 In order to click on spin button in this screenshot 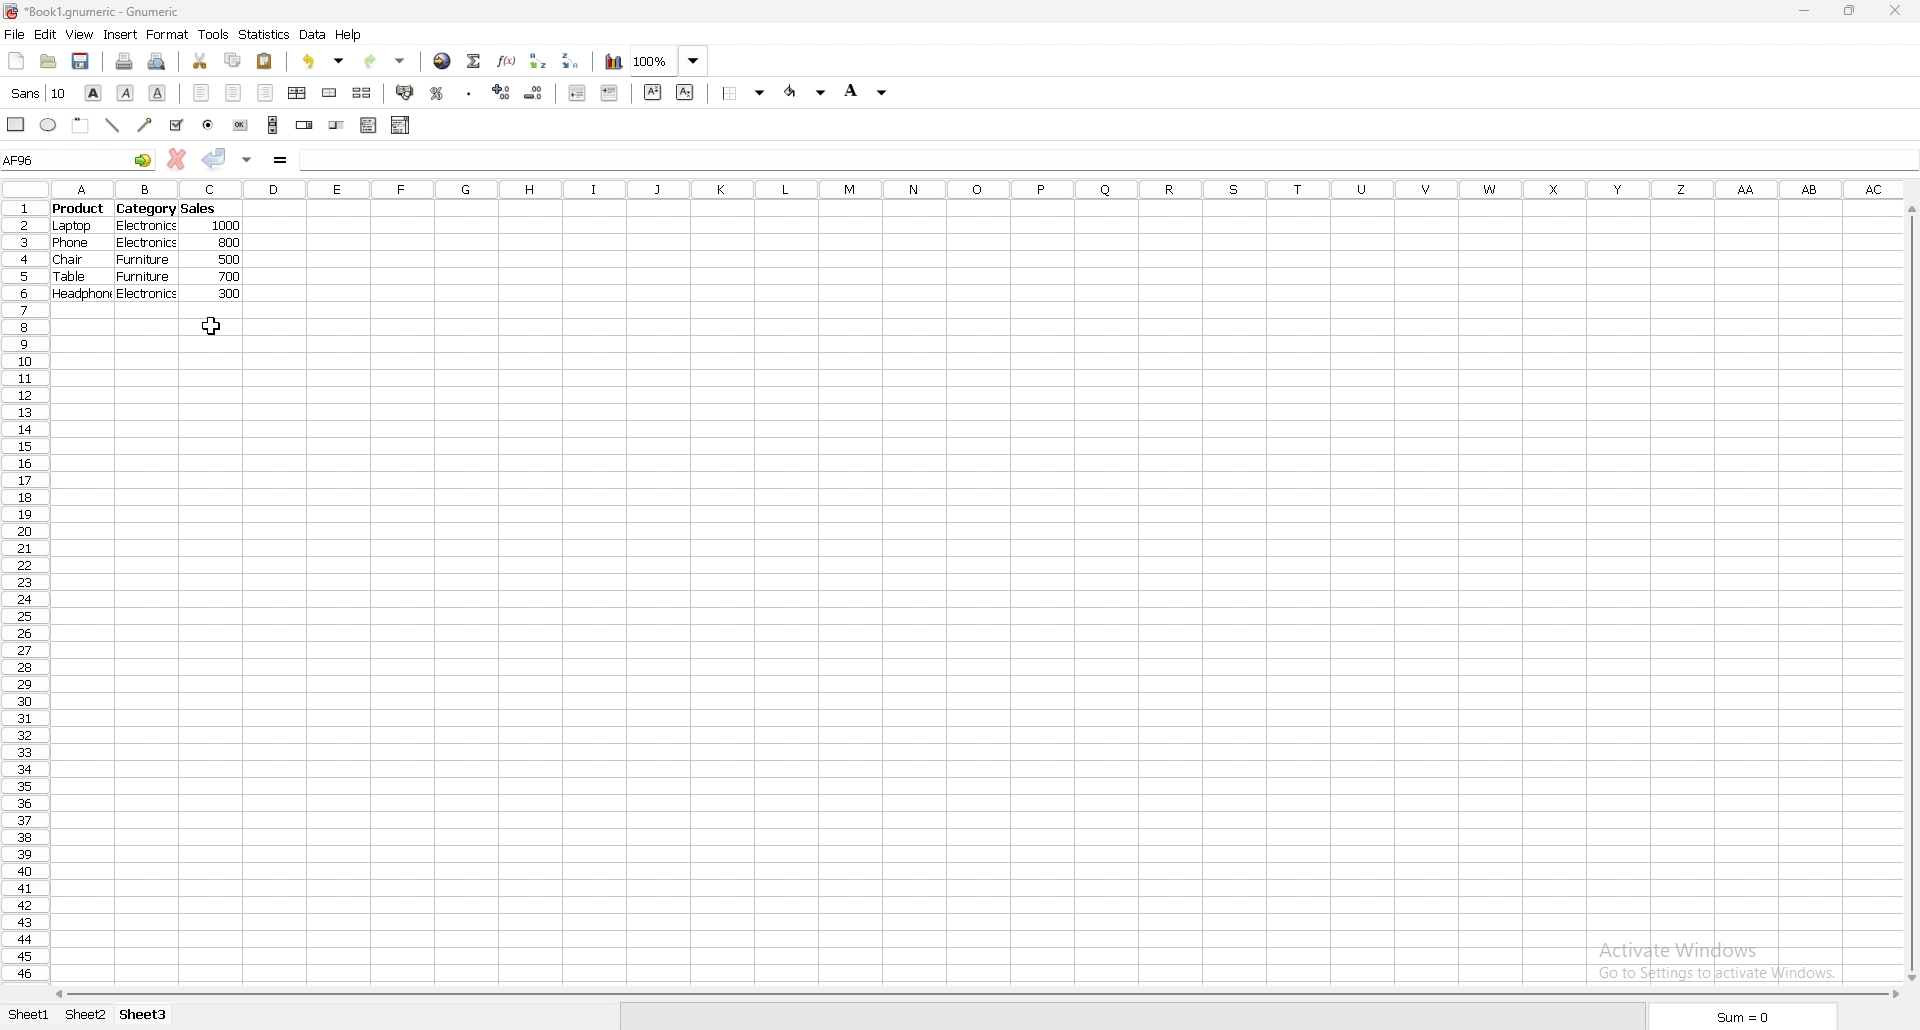, I will do `click(304, 126)`.